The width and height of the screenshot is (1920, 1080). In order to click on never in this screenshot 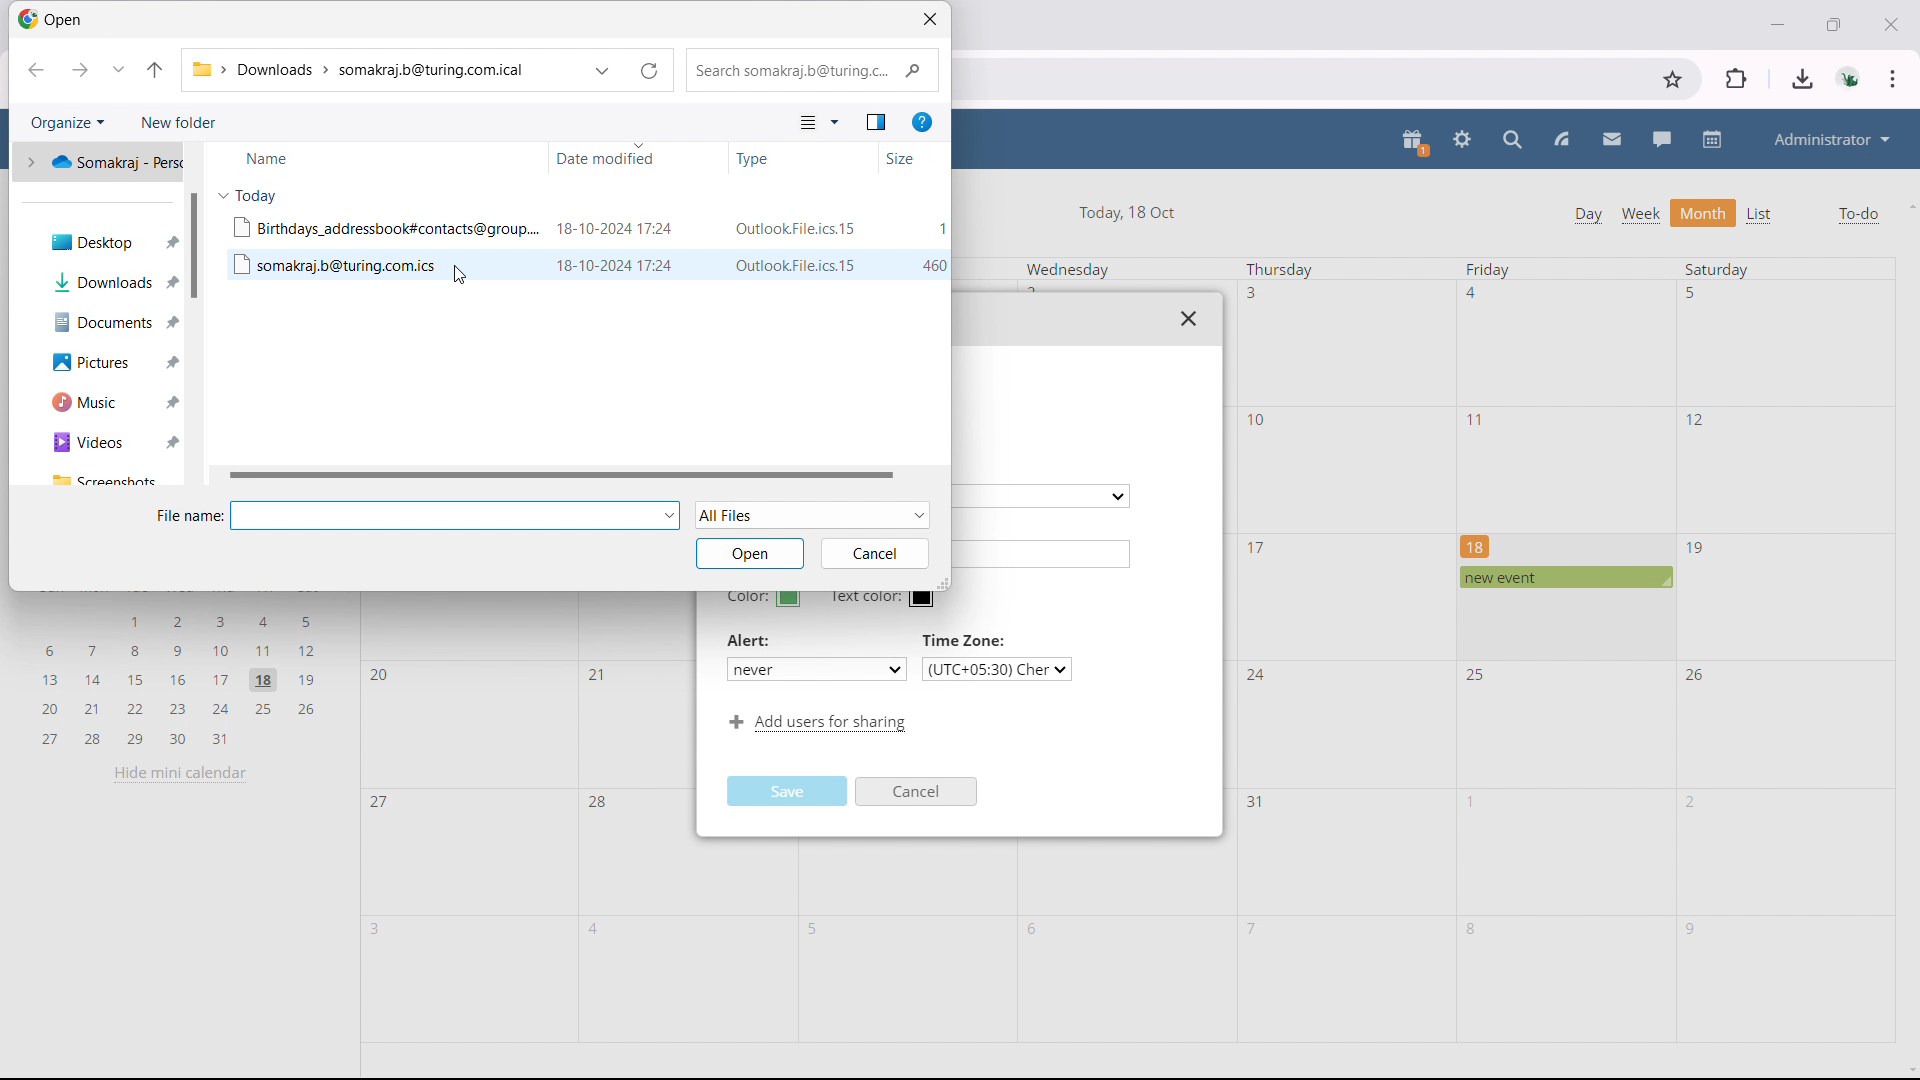, I will do `click(815, 668)`.